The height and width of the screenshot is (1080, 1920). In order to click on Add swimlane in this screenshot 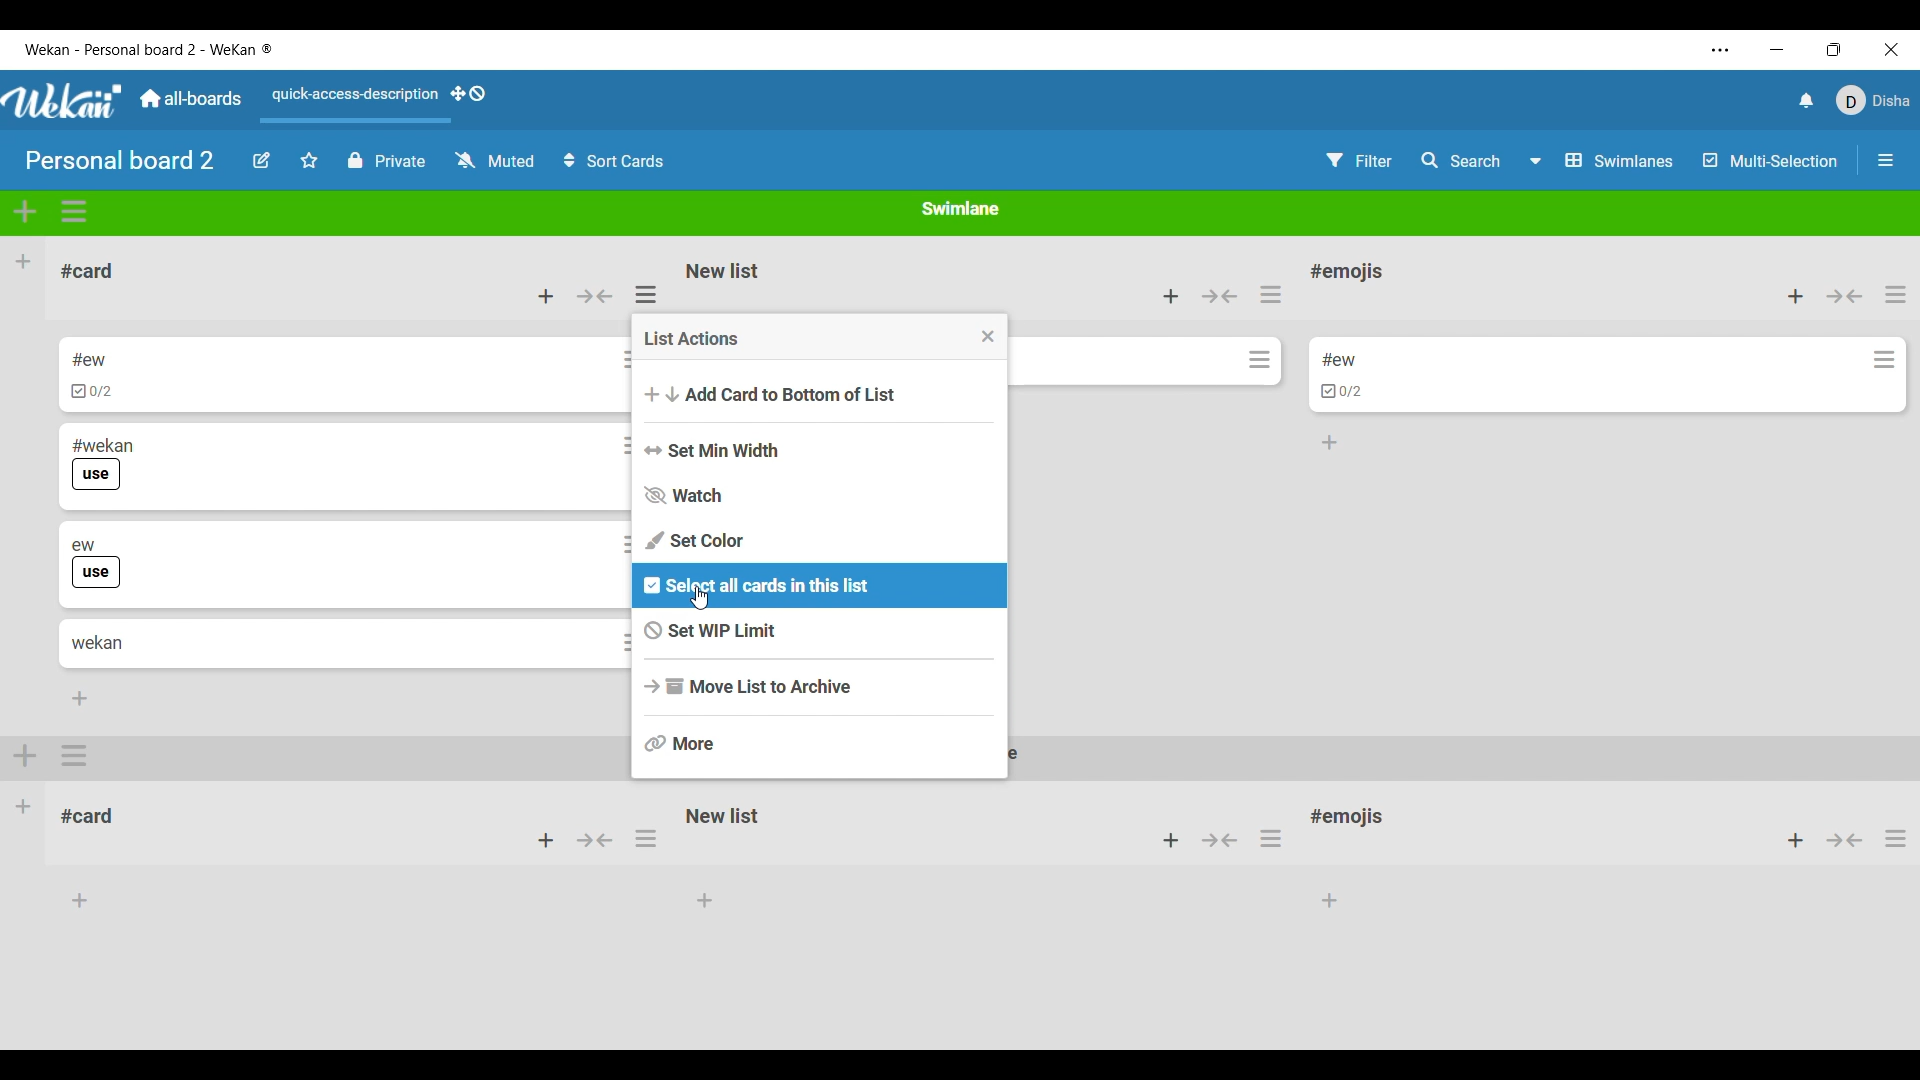, I will do `click(25, 212)`.